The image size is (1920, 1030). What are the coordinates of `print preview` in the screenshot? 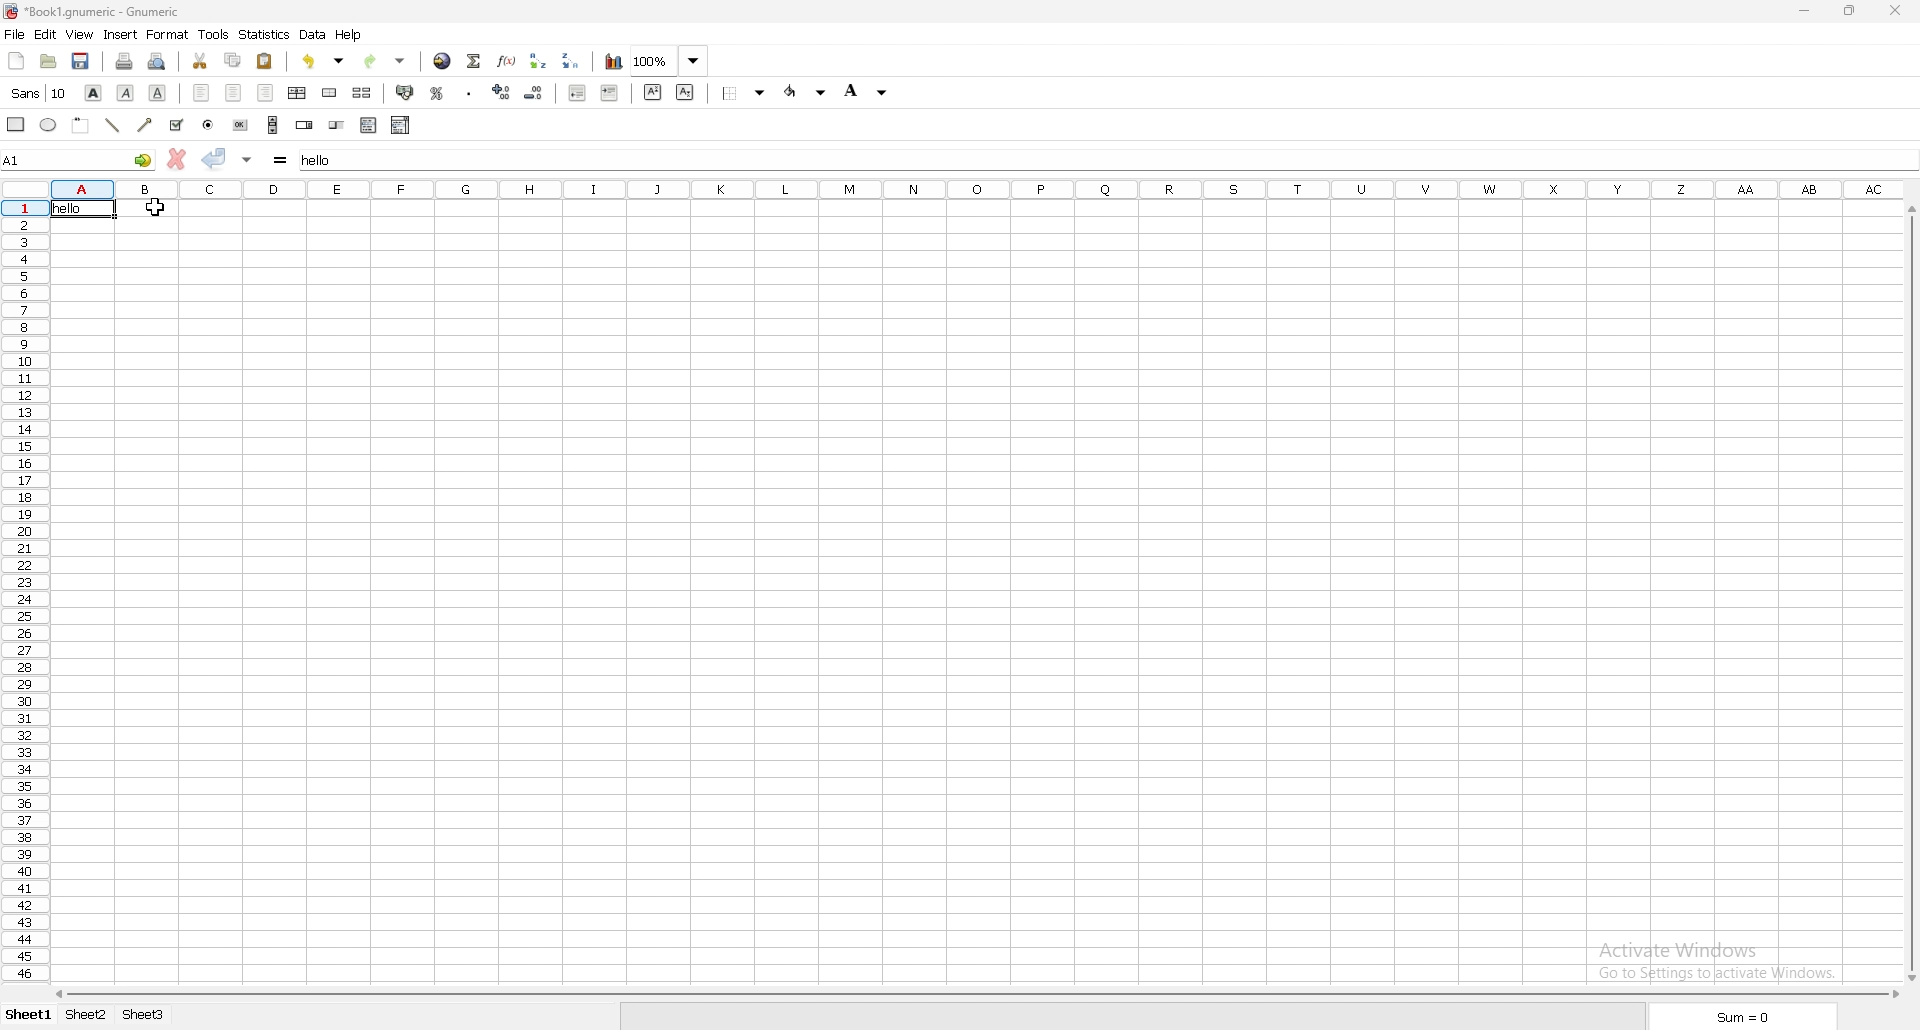 It's located at (157, 61).